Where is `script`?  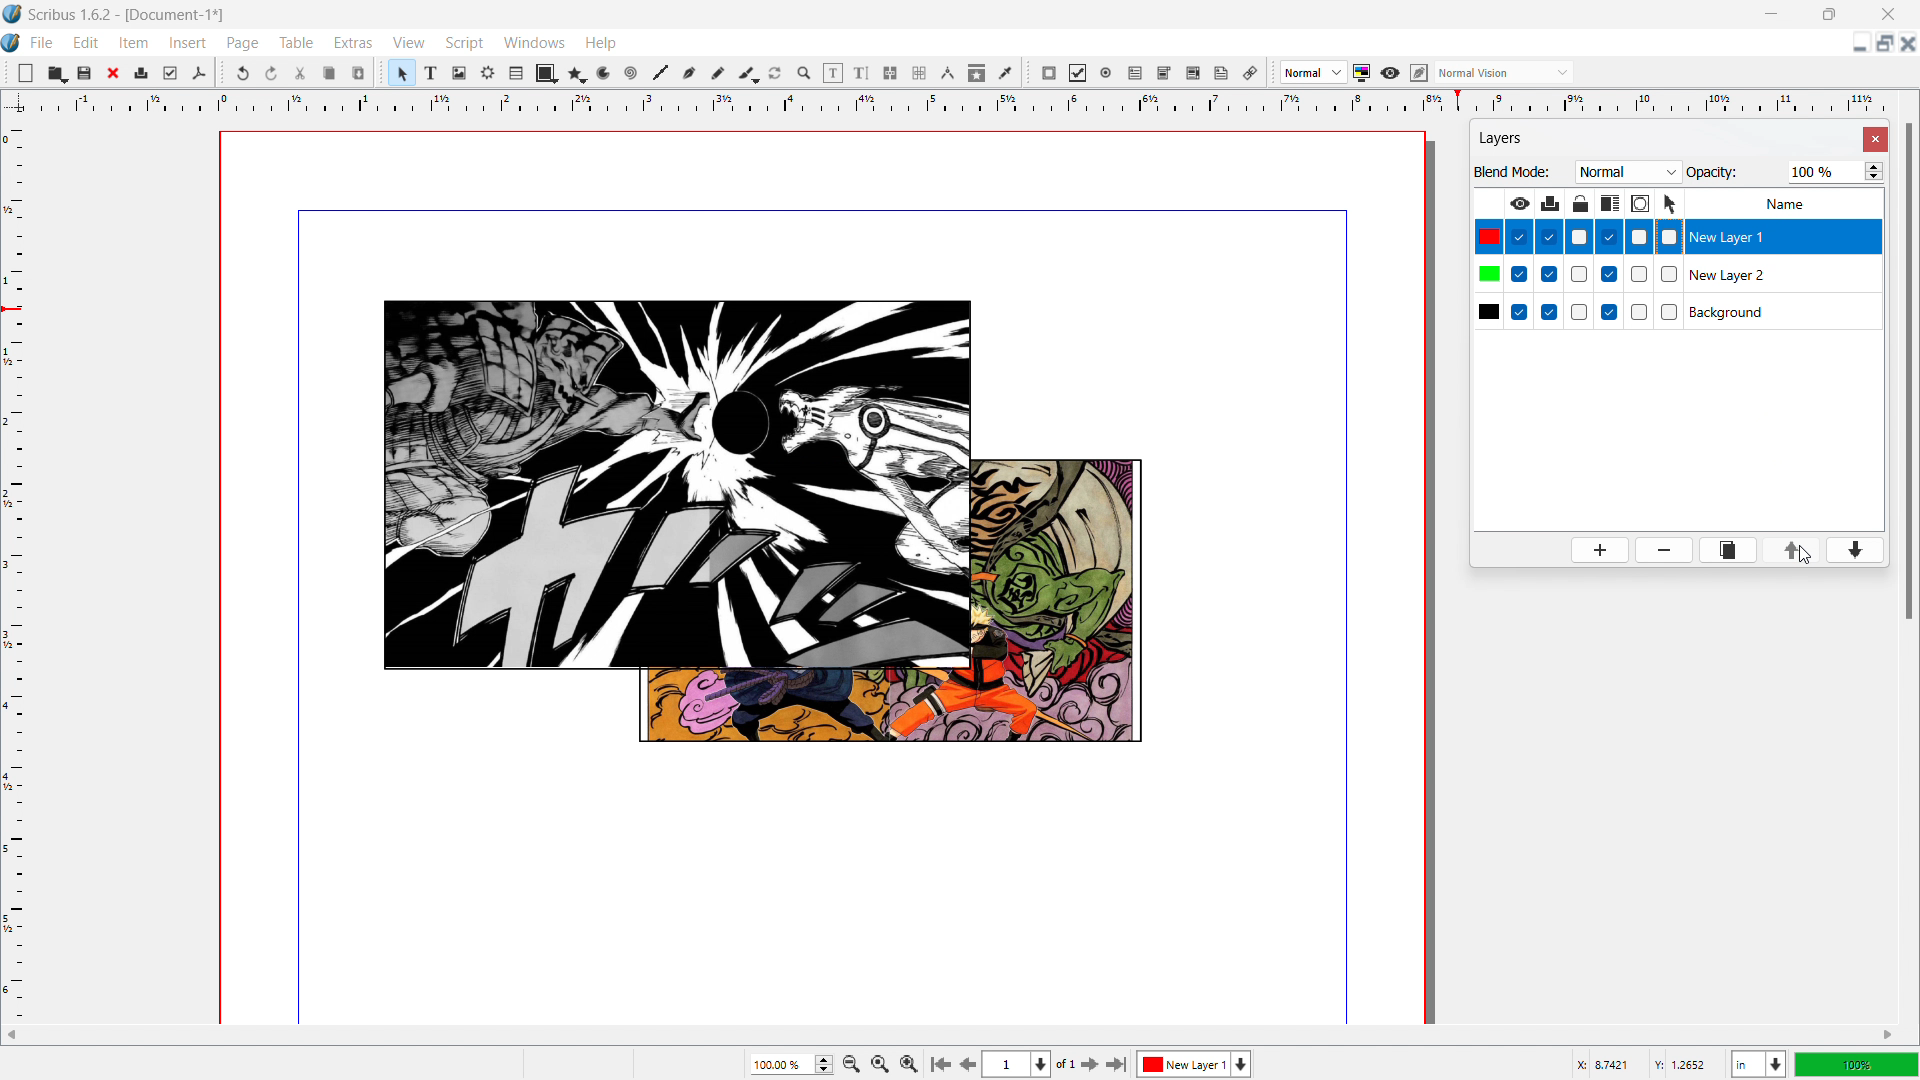
script is located at coordinates (464, 43).